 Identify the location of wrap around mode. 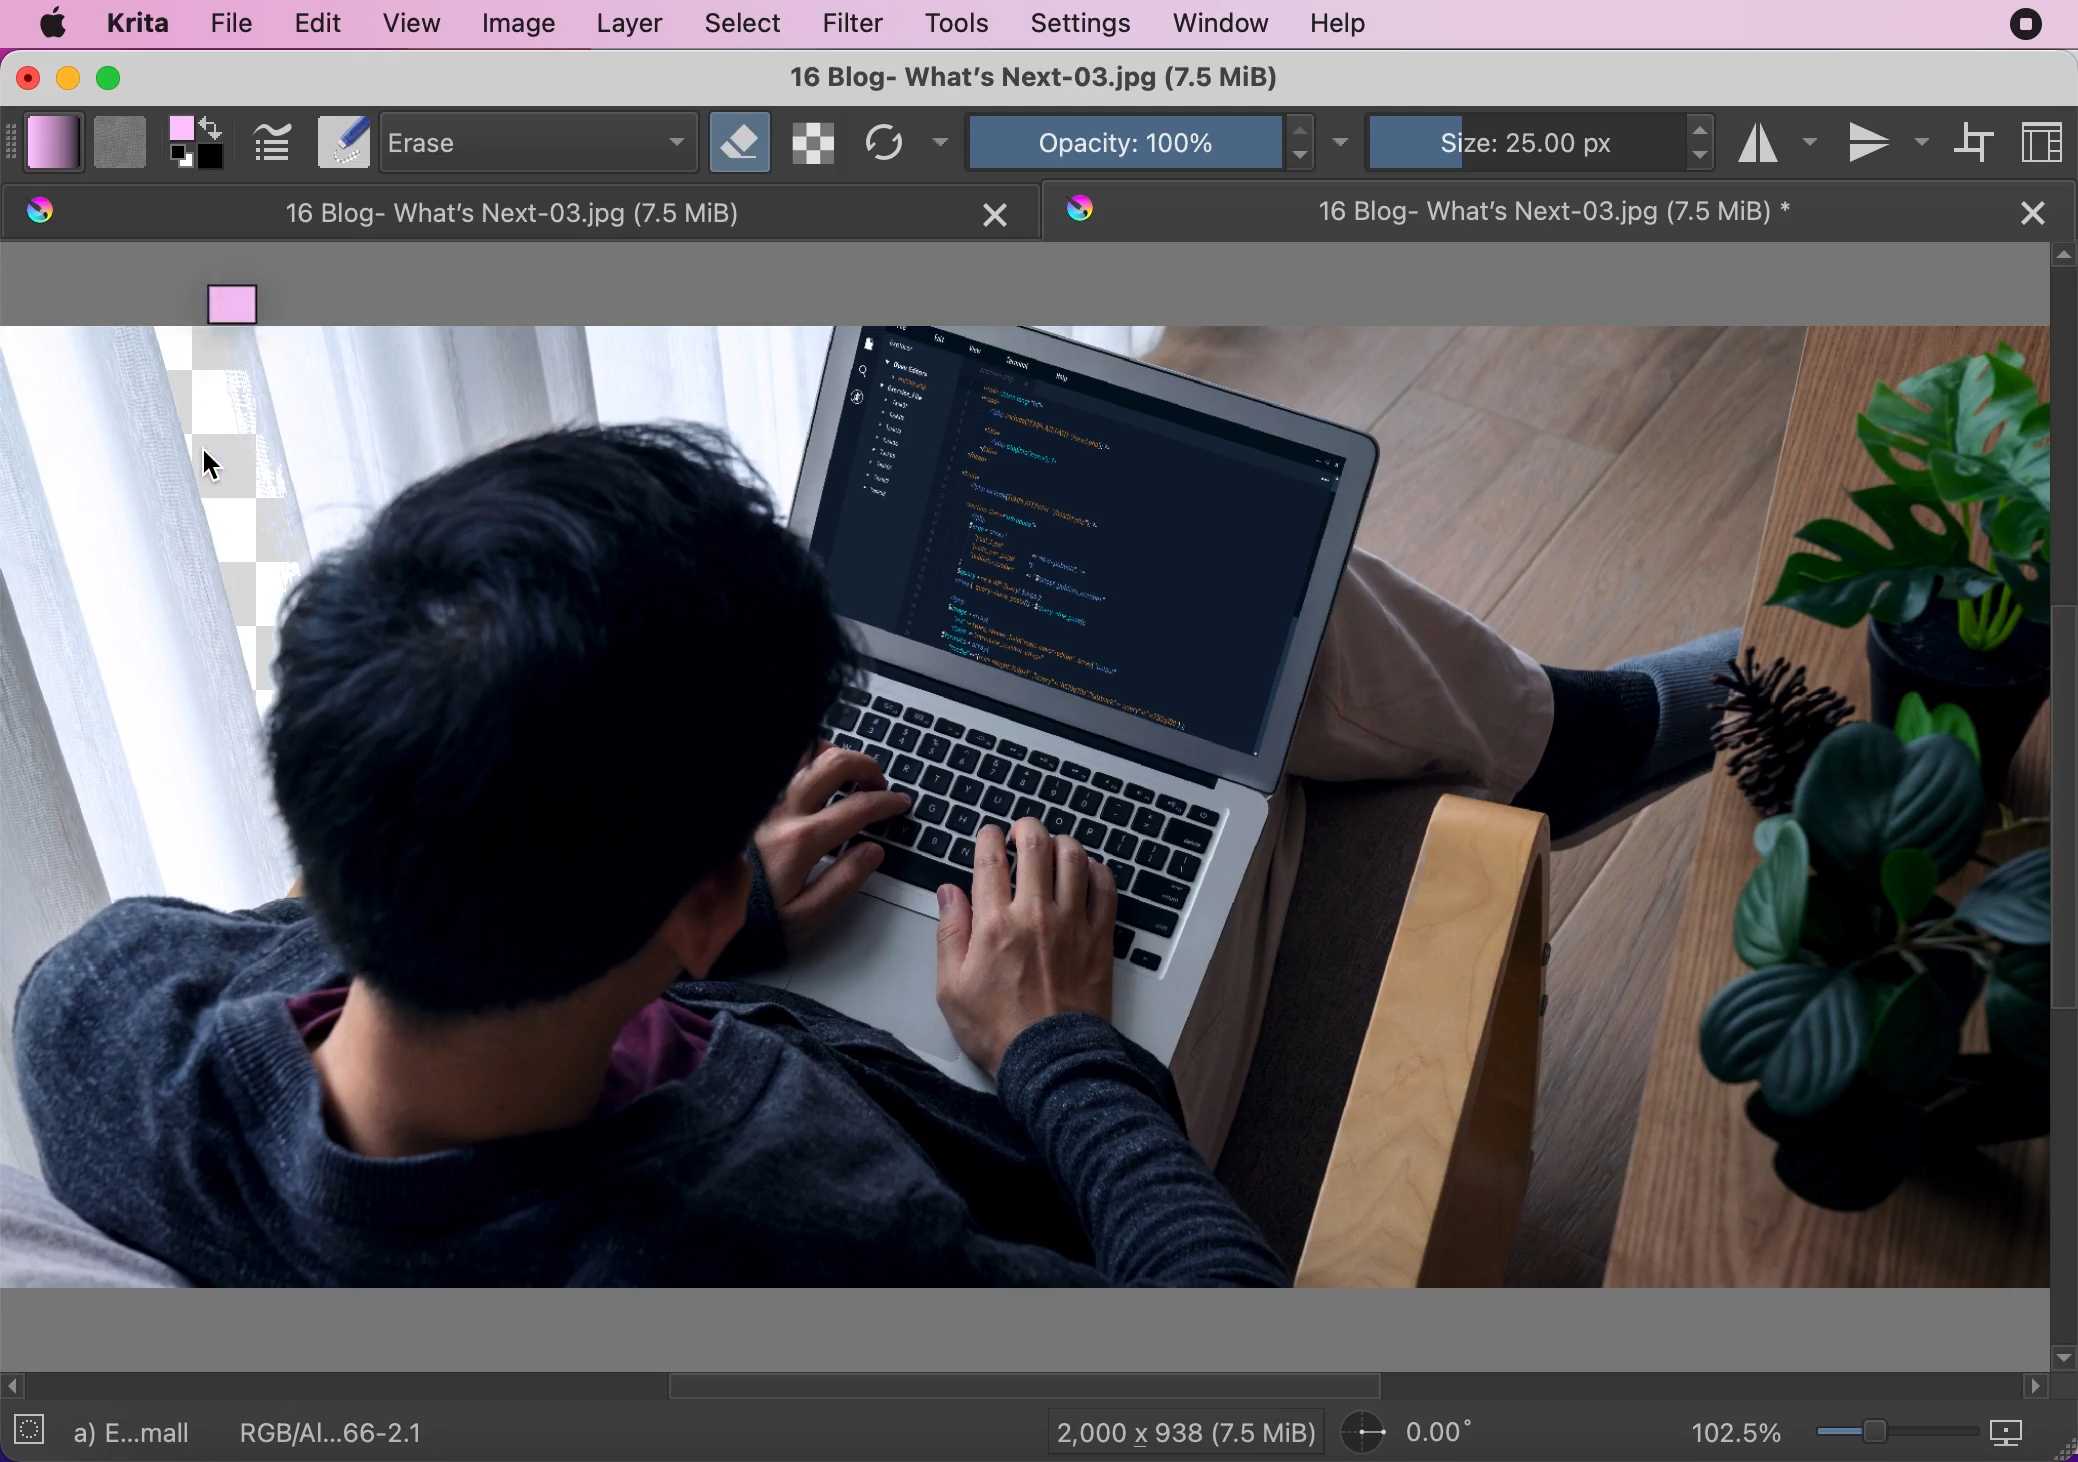
(1978, 144).